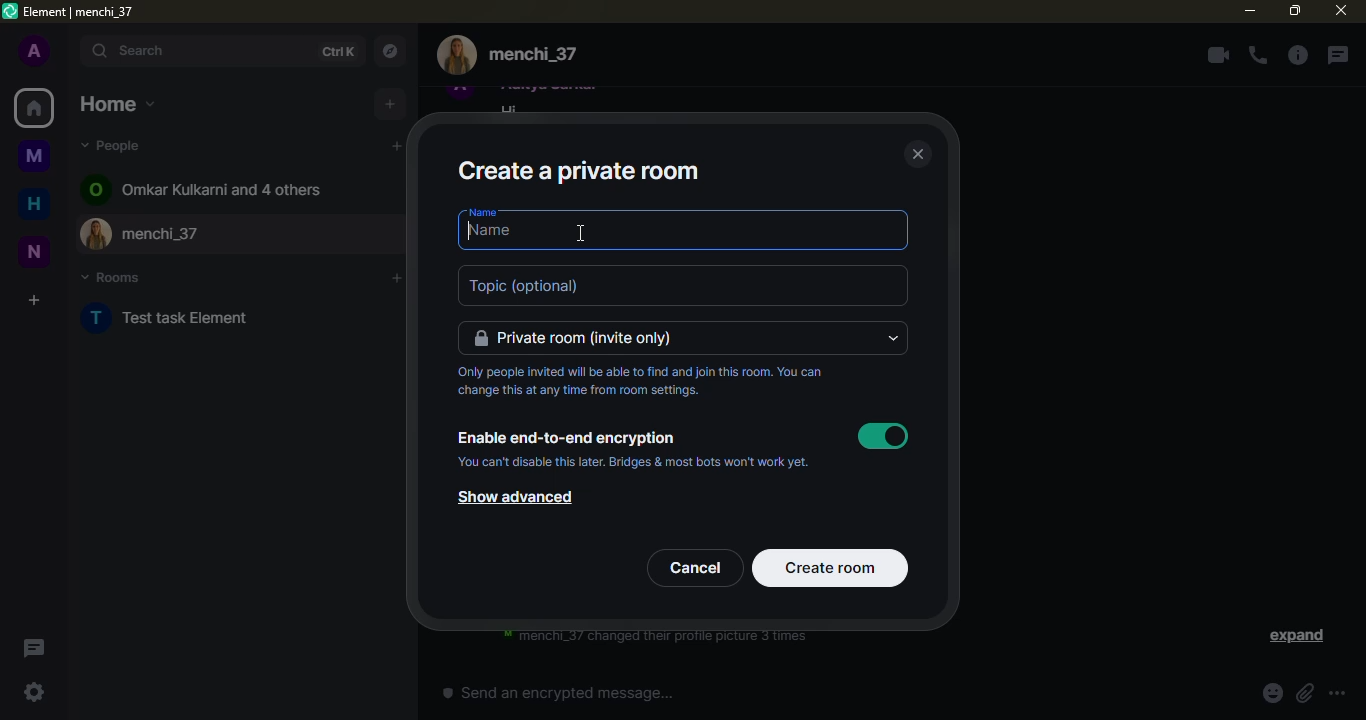  What do you see at coordinates (196, 51) in the screenshot?
I see `search` at bounding box center [196, 51].